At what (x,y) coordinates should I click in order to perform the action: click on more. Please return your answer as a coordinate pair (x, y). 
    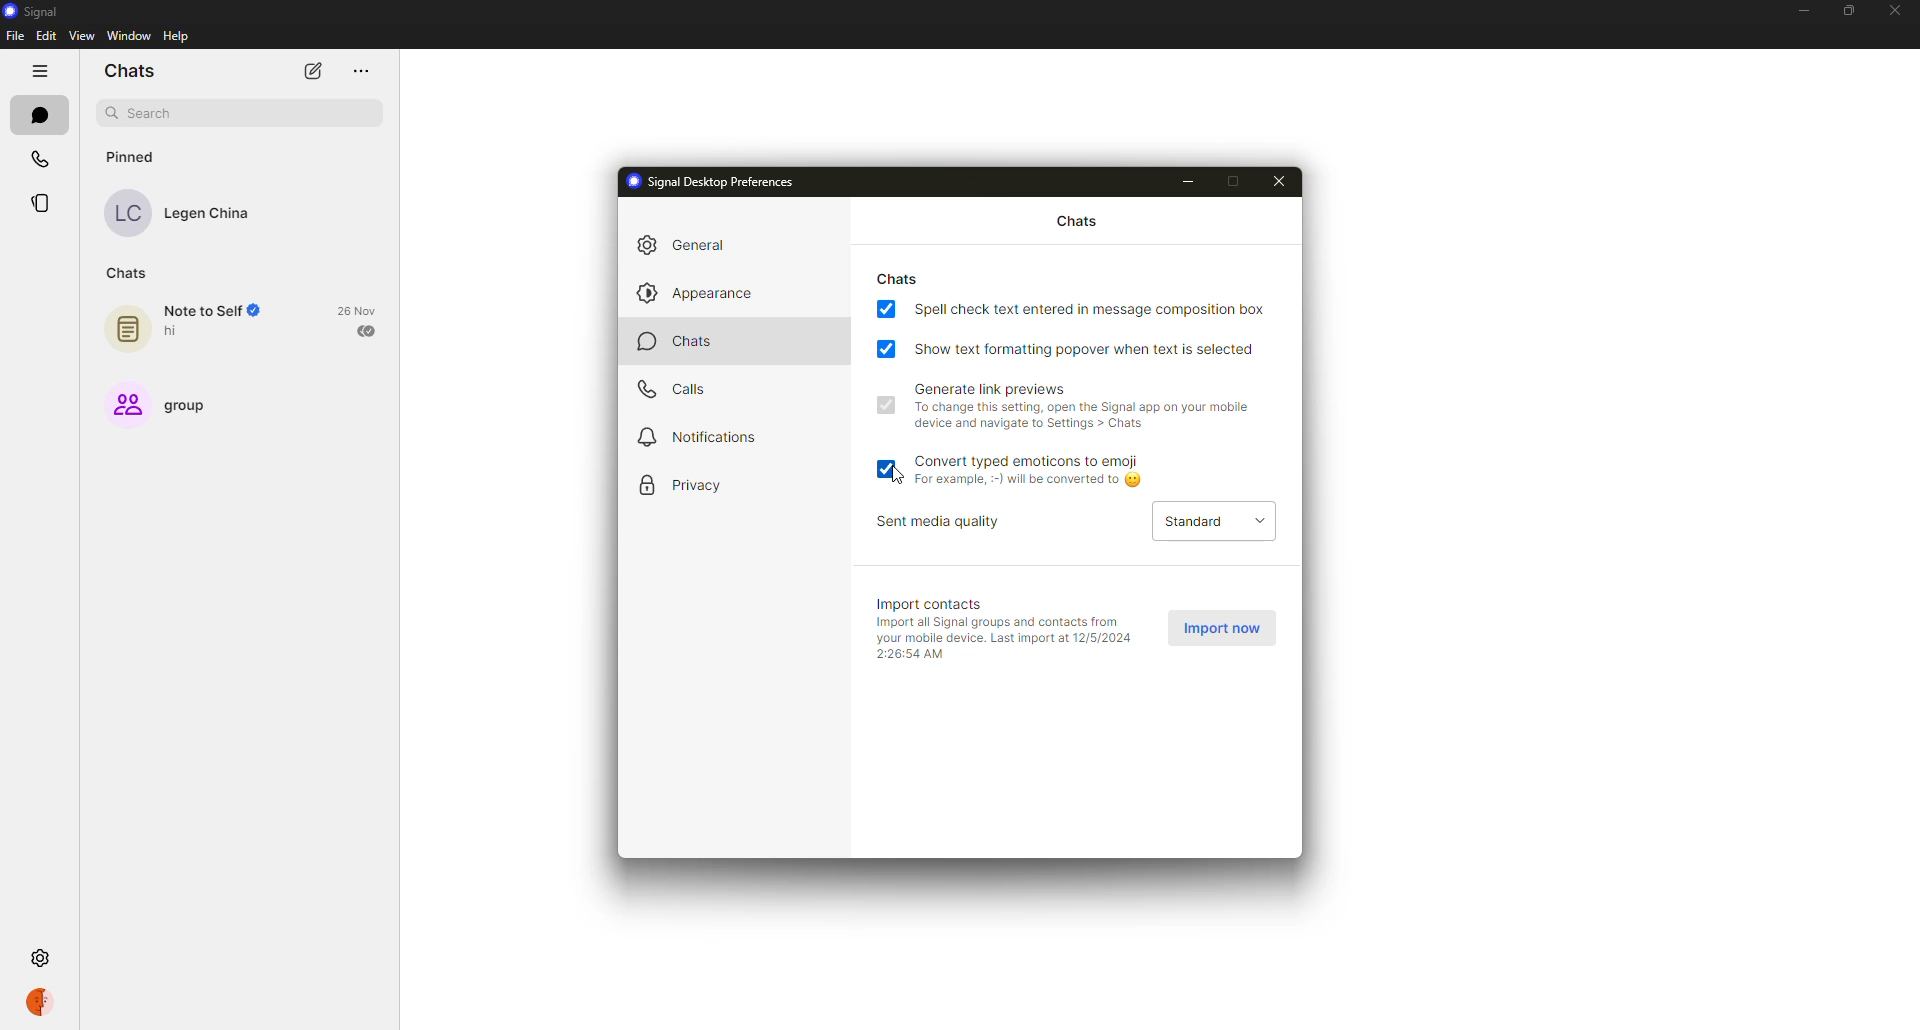
    Looking at the image, I should click on (364, 70).